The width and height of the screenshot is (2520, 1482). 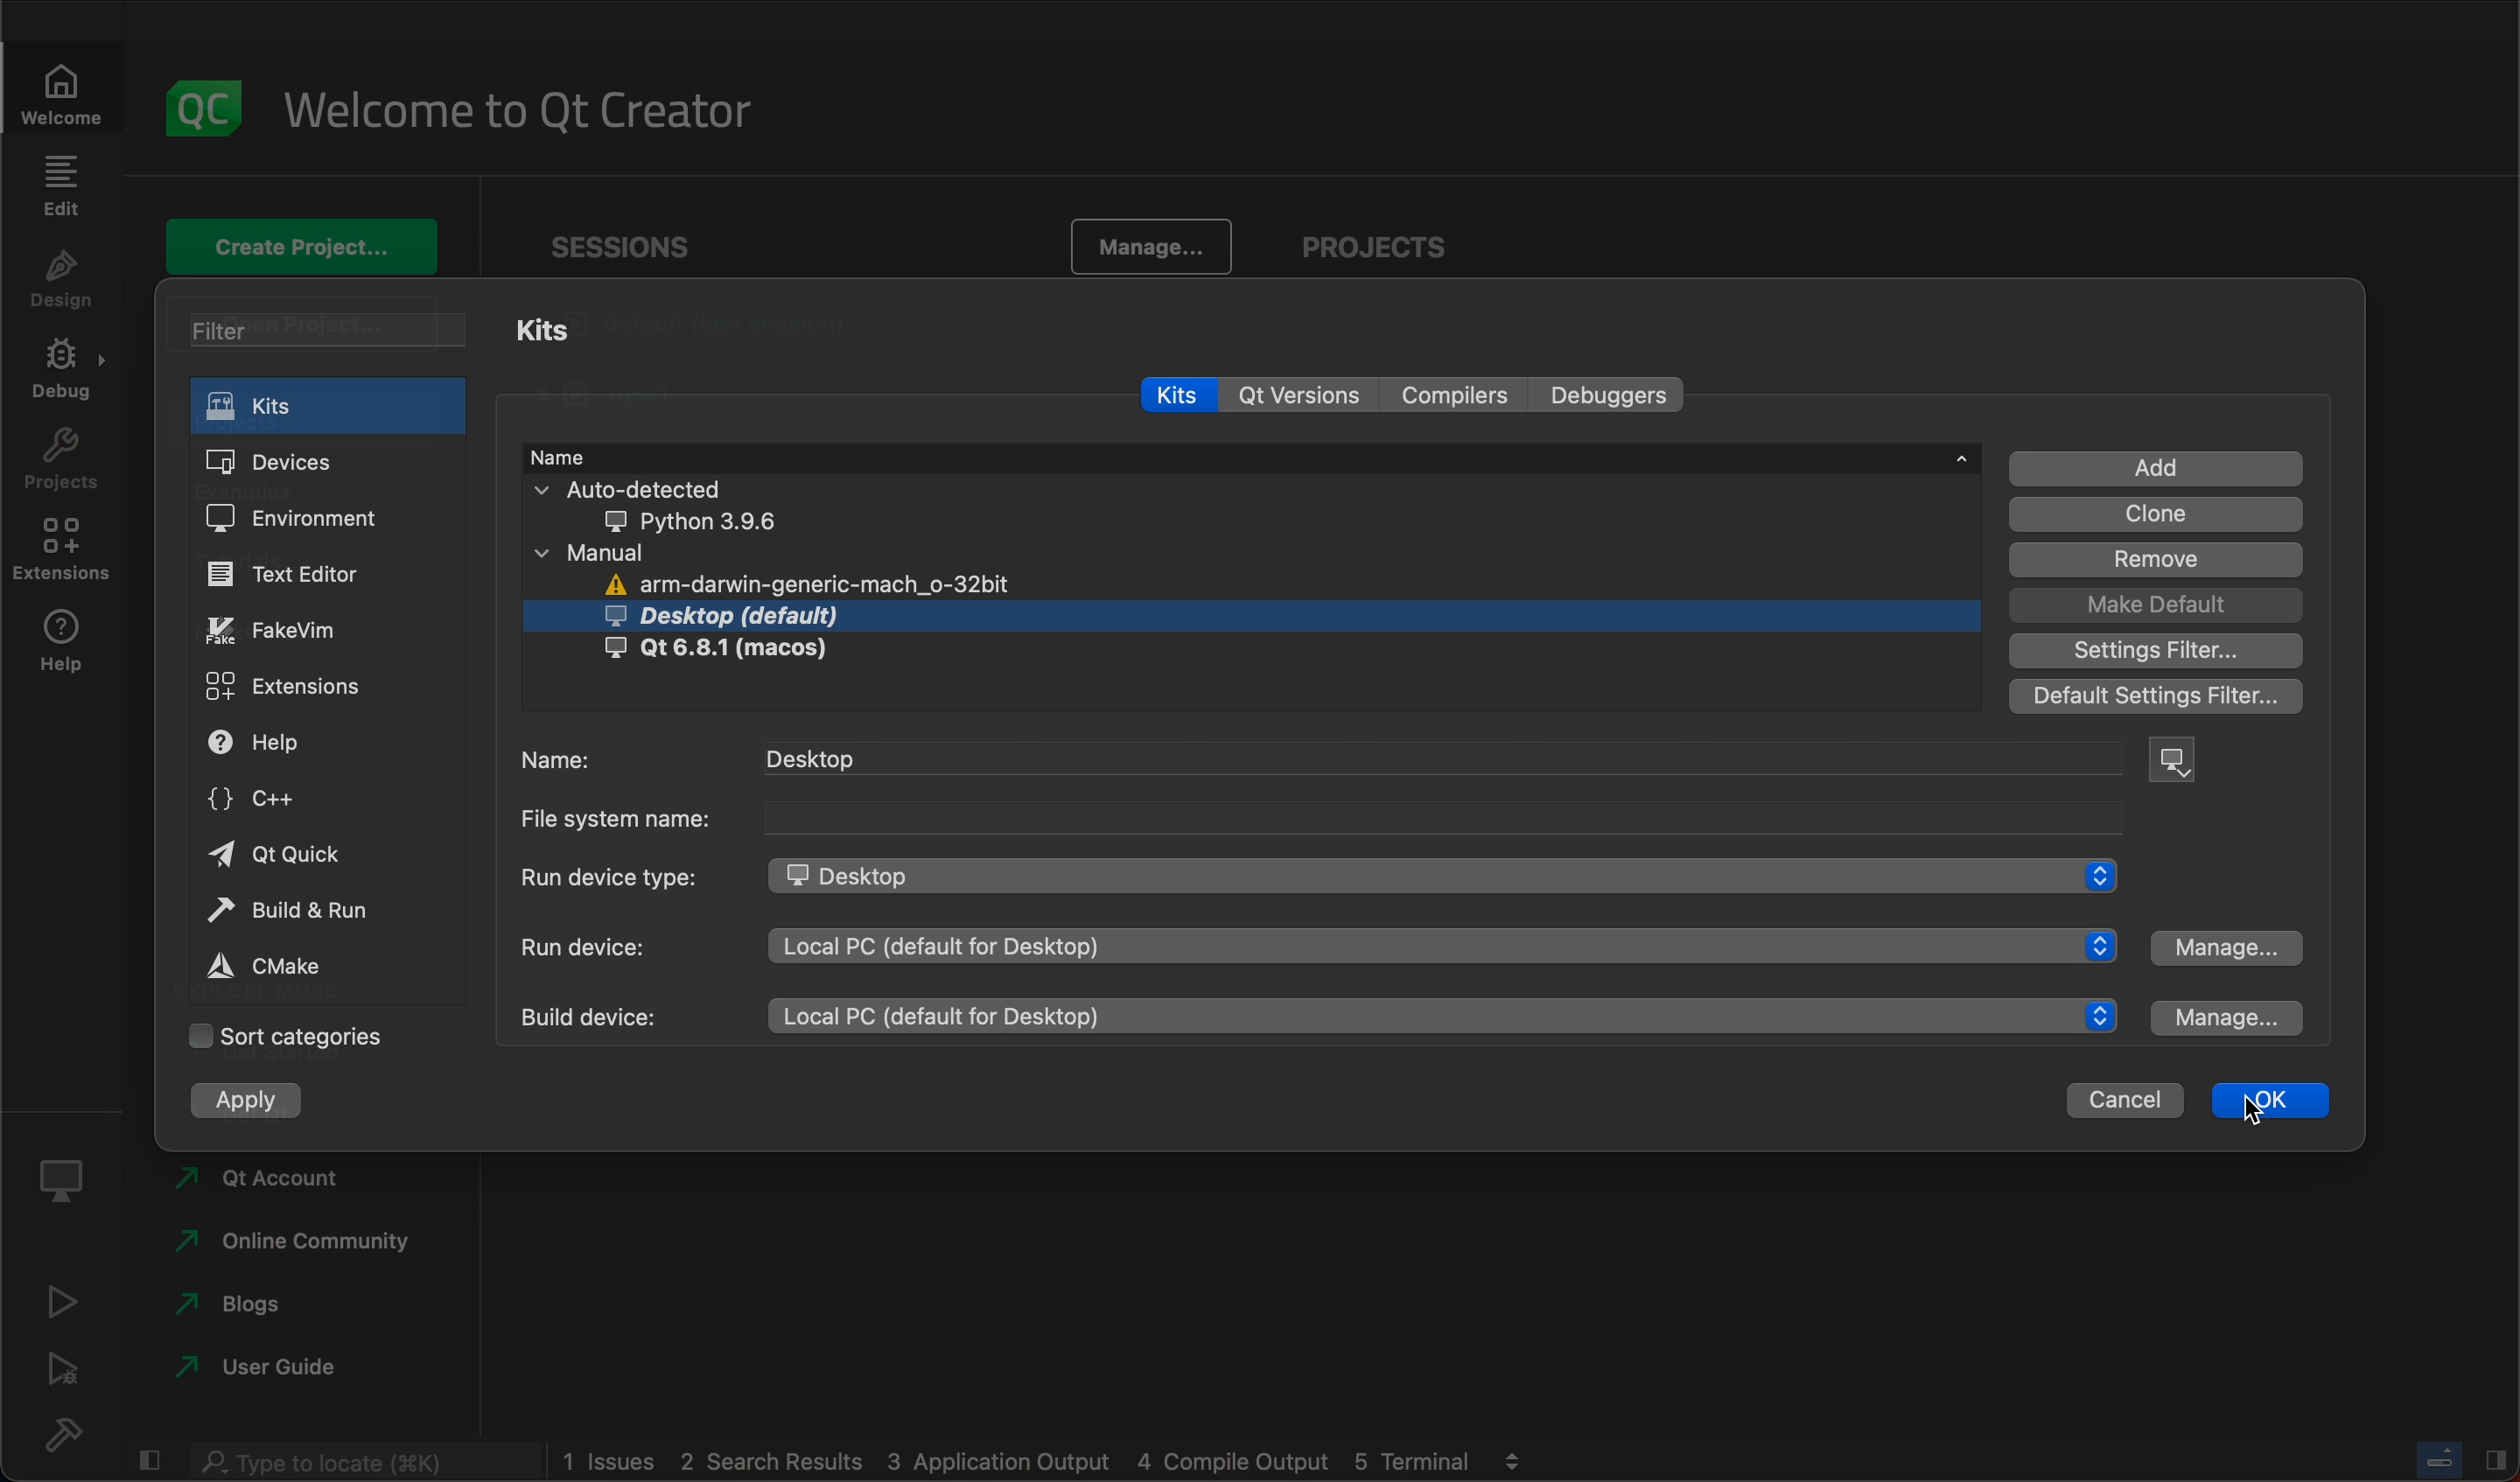 I want to click on qt quick, so click(x=290, y=855).